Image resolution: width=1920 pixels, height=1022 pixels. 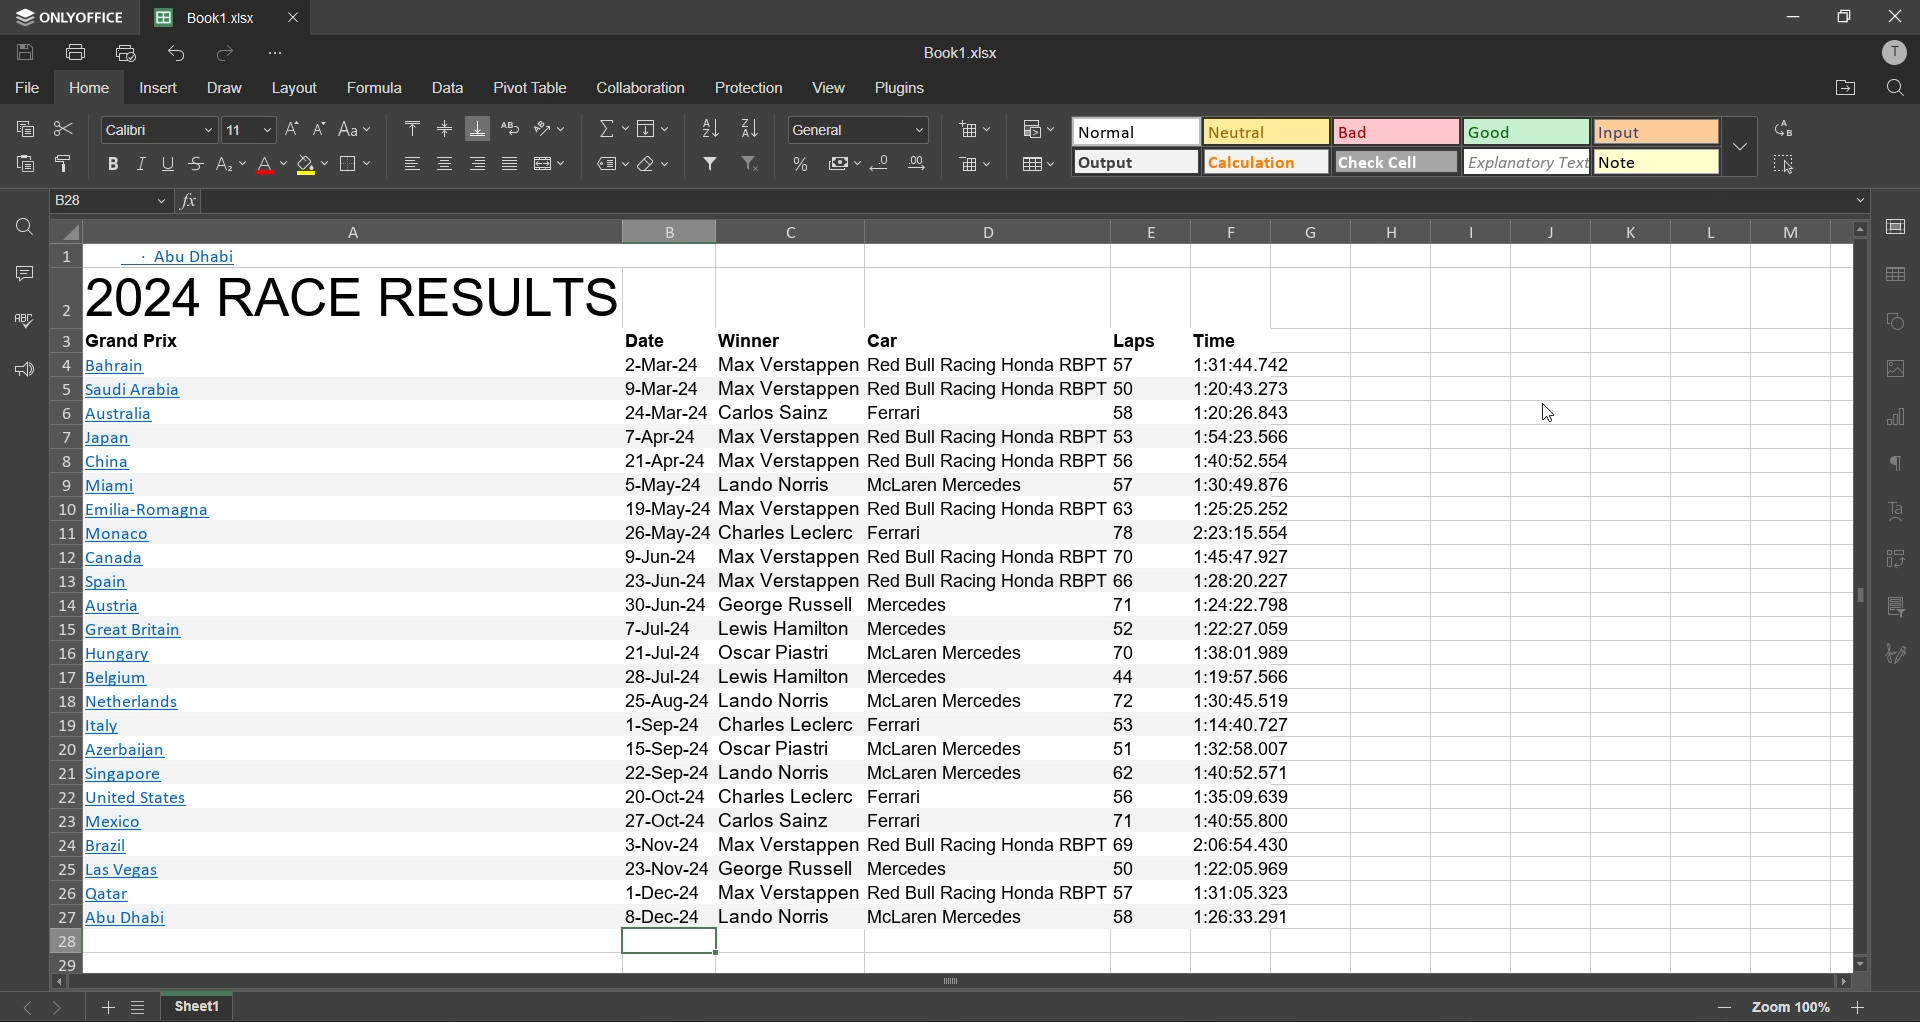 What do you see at coordinates (31, 76) in the screenshot?
I see `Cursor` at bounding box center [31, 76].